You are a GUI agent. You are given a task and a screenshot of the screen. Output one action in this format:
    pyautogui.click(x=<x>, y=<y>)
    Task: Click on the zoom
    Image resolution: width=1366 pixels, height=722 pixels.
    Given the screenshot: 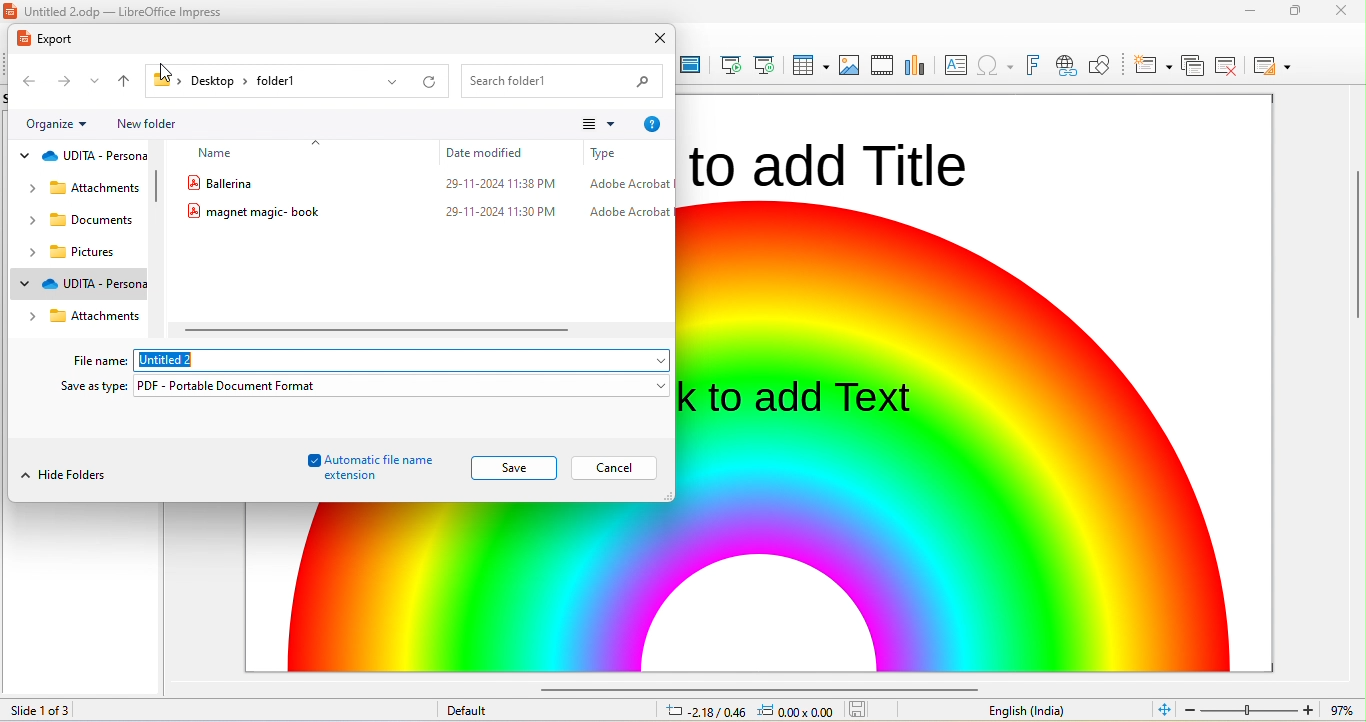 What is the action you would take?
    pyautogui.click(x=1273, y=708)
    